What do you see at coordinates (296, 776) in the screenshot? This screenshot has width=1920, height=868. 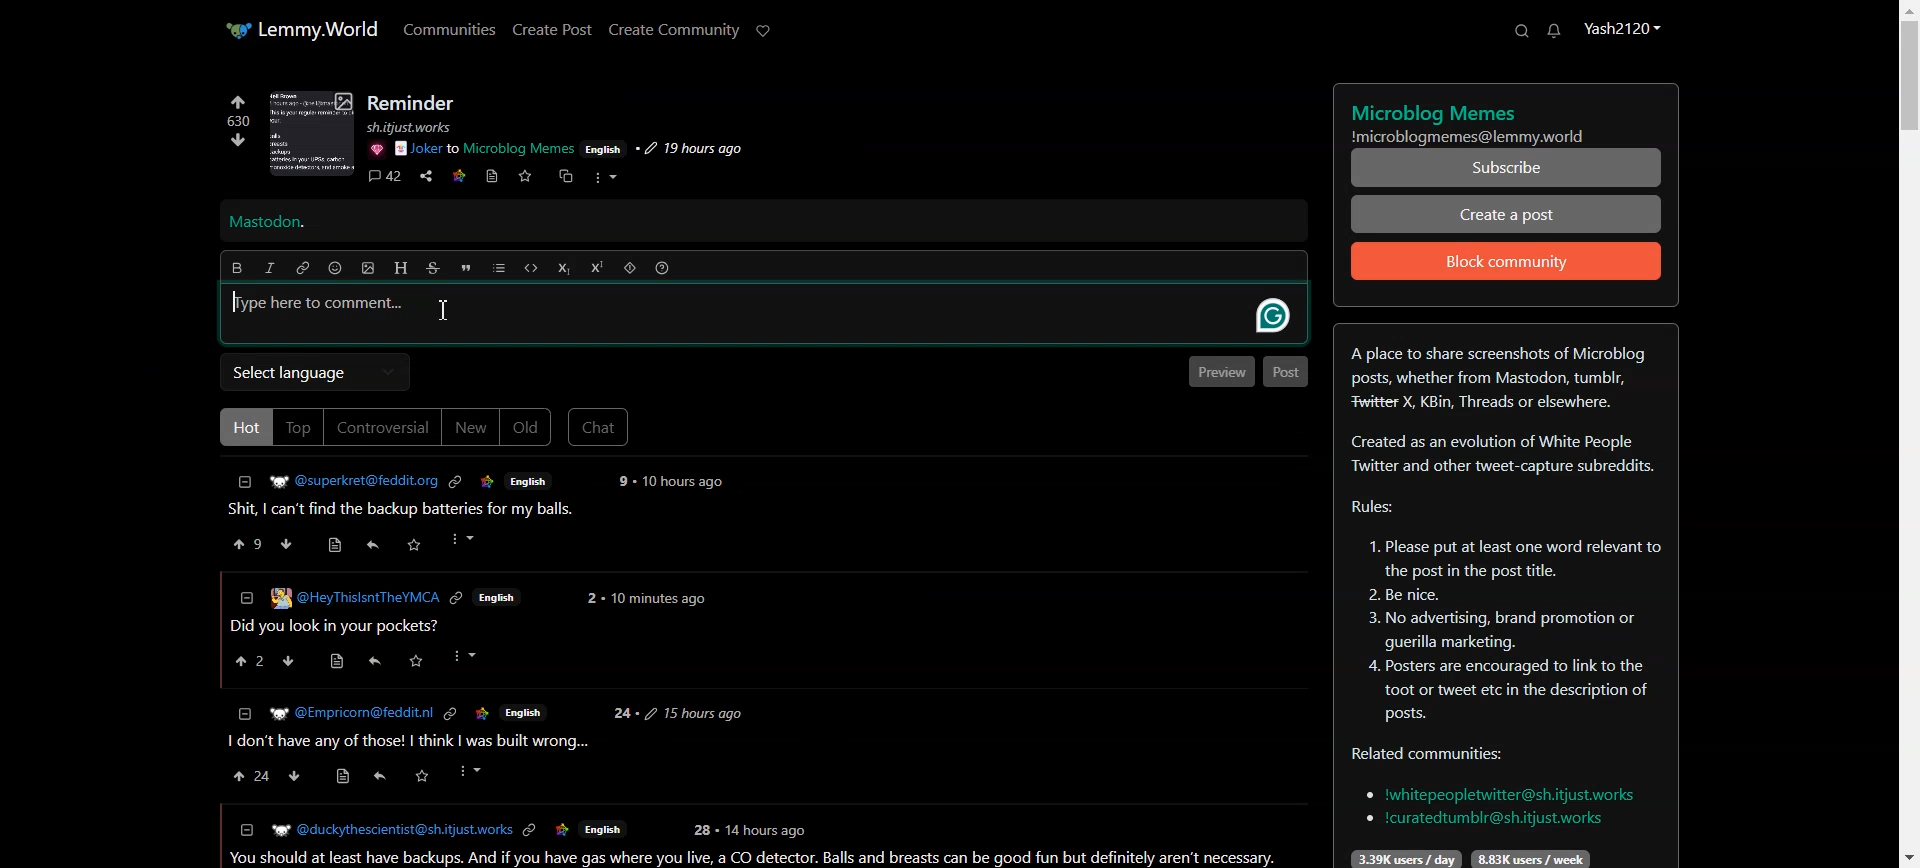 I see `` at bounding box center [296, 776].